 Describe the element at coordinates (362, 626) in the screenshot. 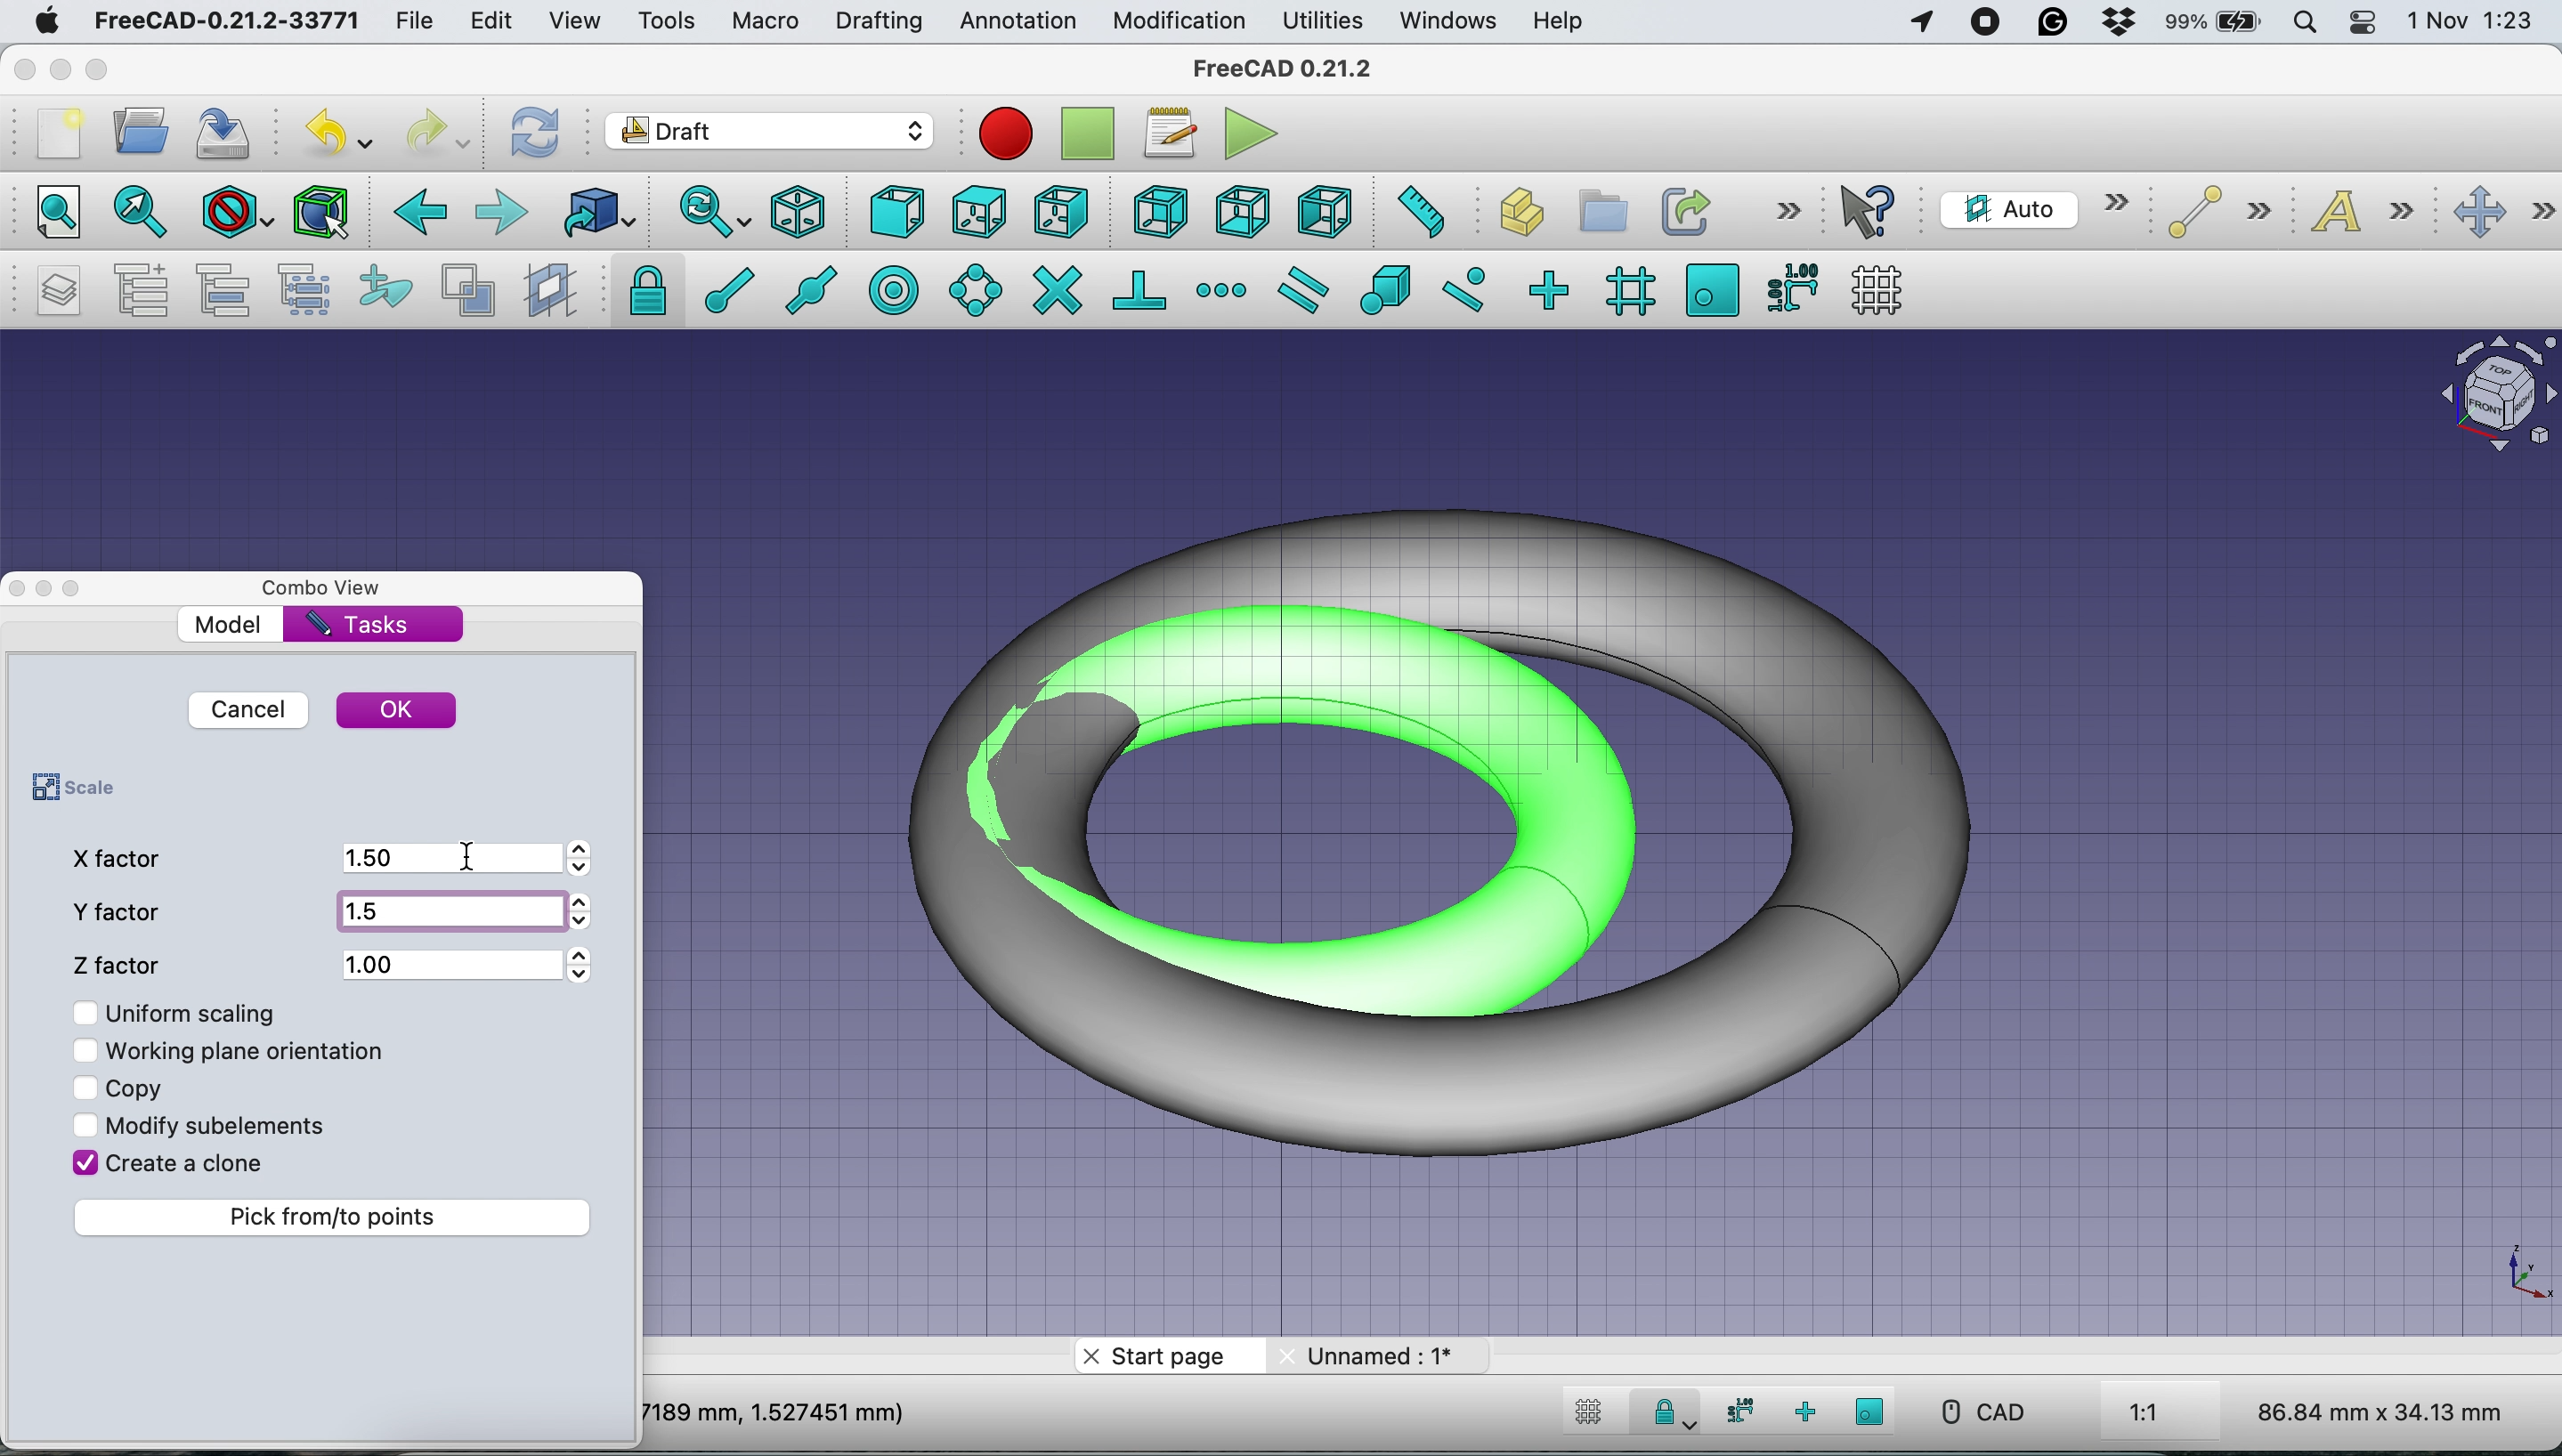

I see `tasks` at that location.